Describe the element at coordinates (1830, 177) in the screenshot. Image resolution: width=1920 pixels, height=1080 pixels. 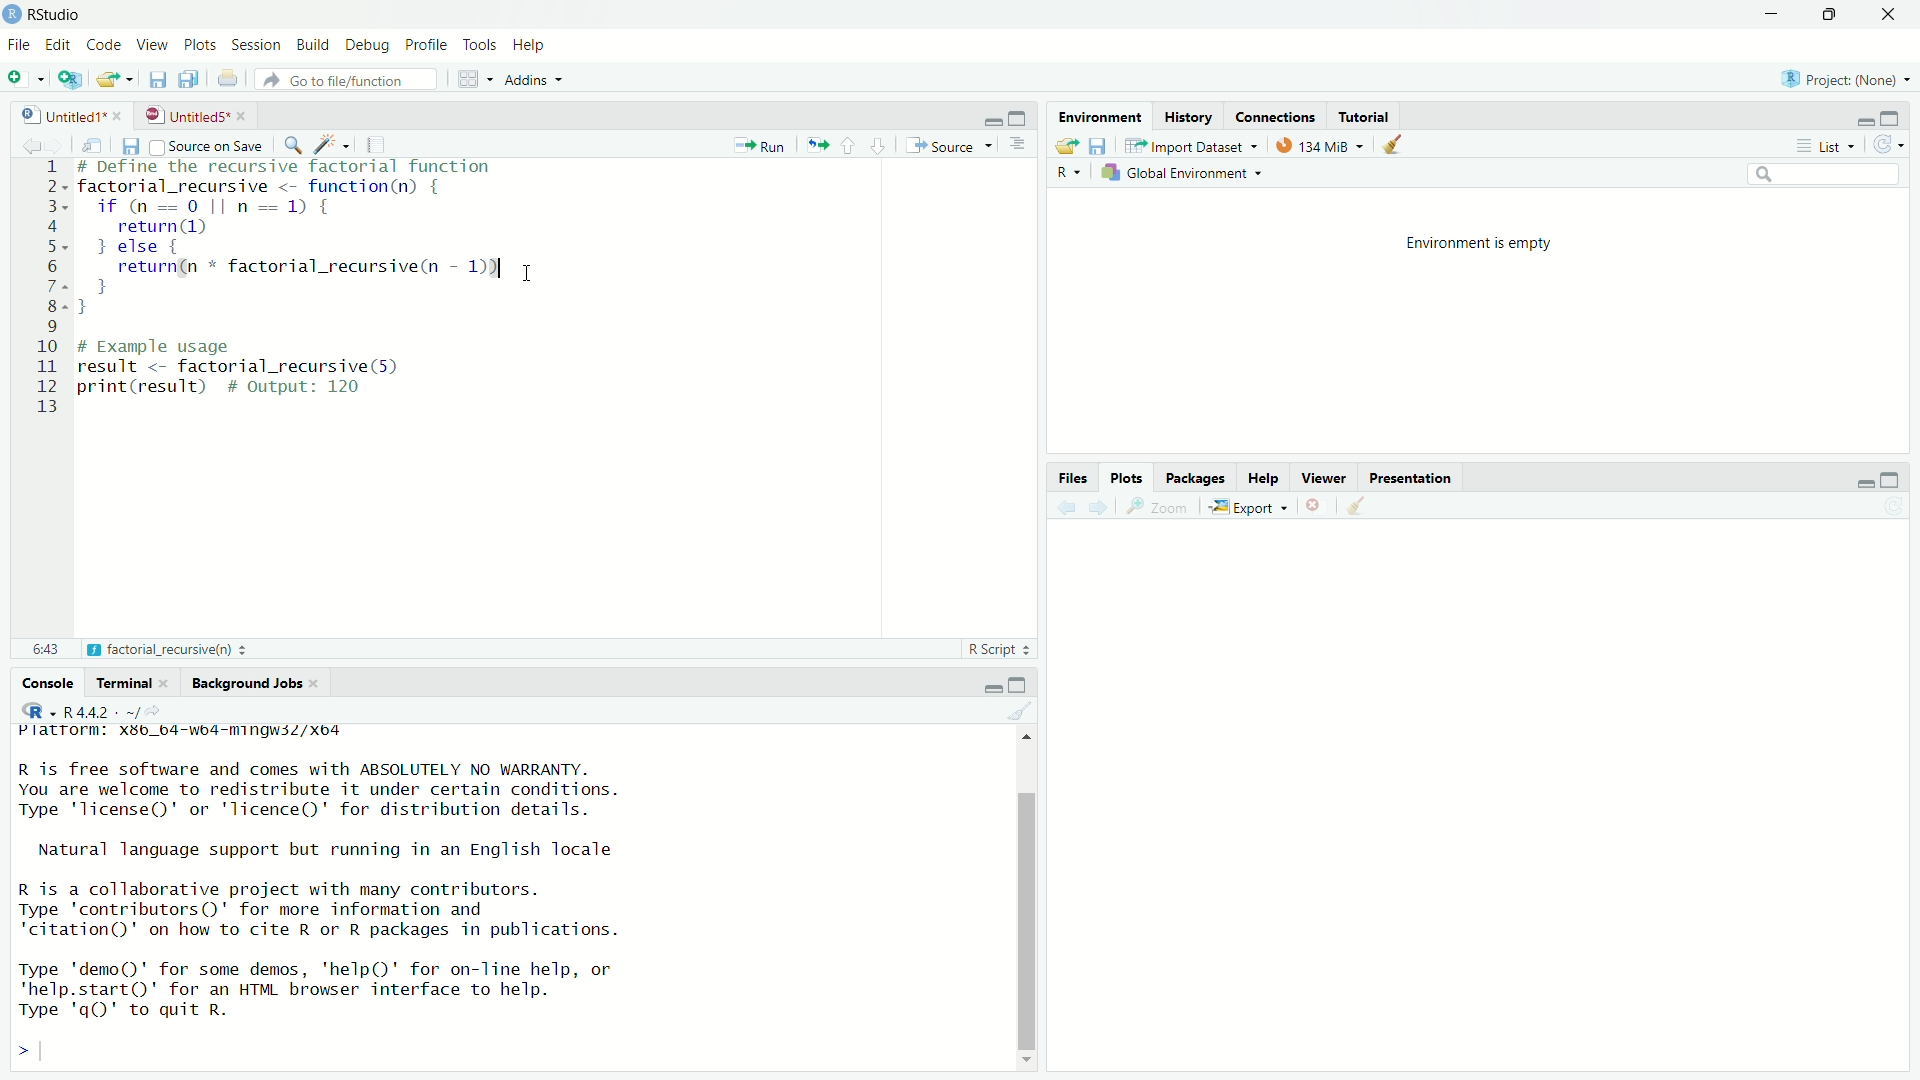
I see `Search bar` at that location.